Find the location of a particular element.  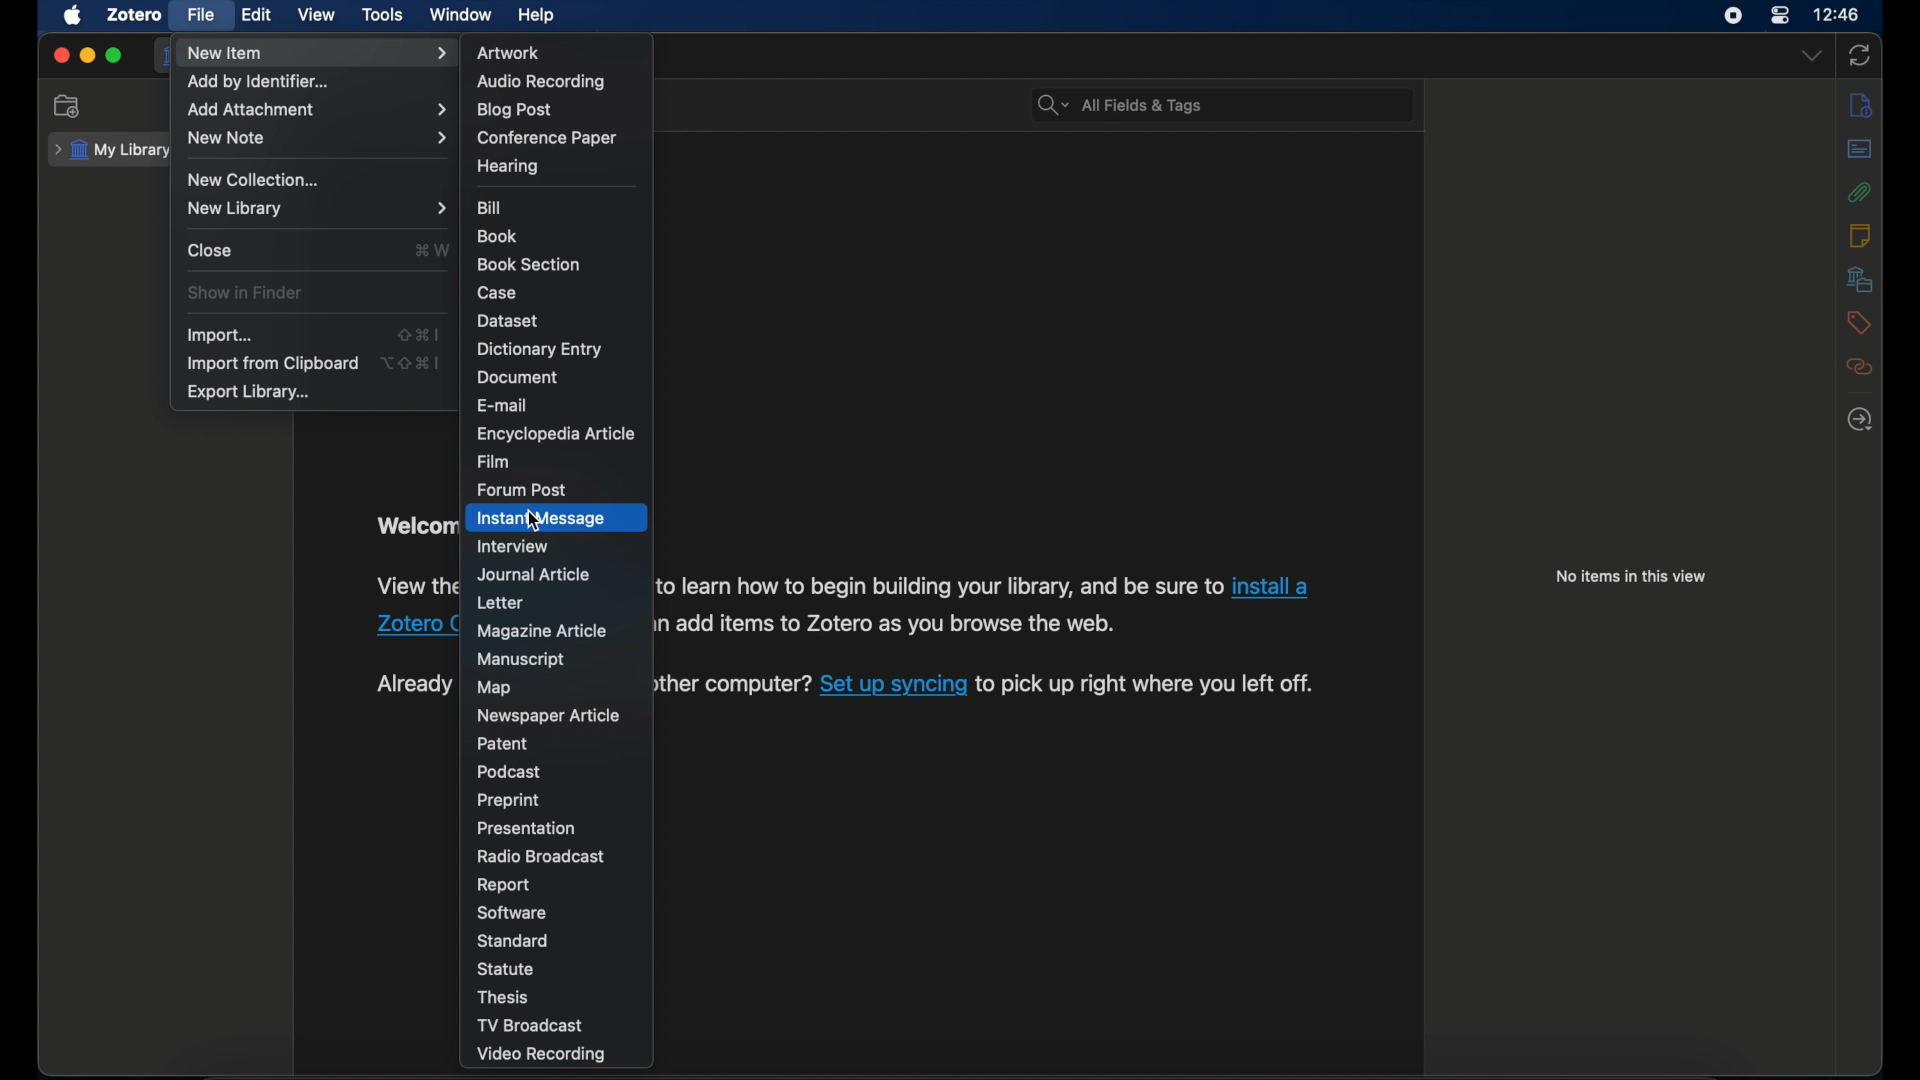

close is located at coordinates (60, 56).